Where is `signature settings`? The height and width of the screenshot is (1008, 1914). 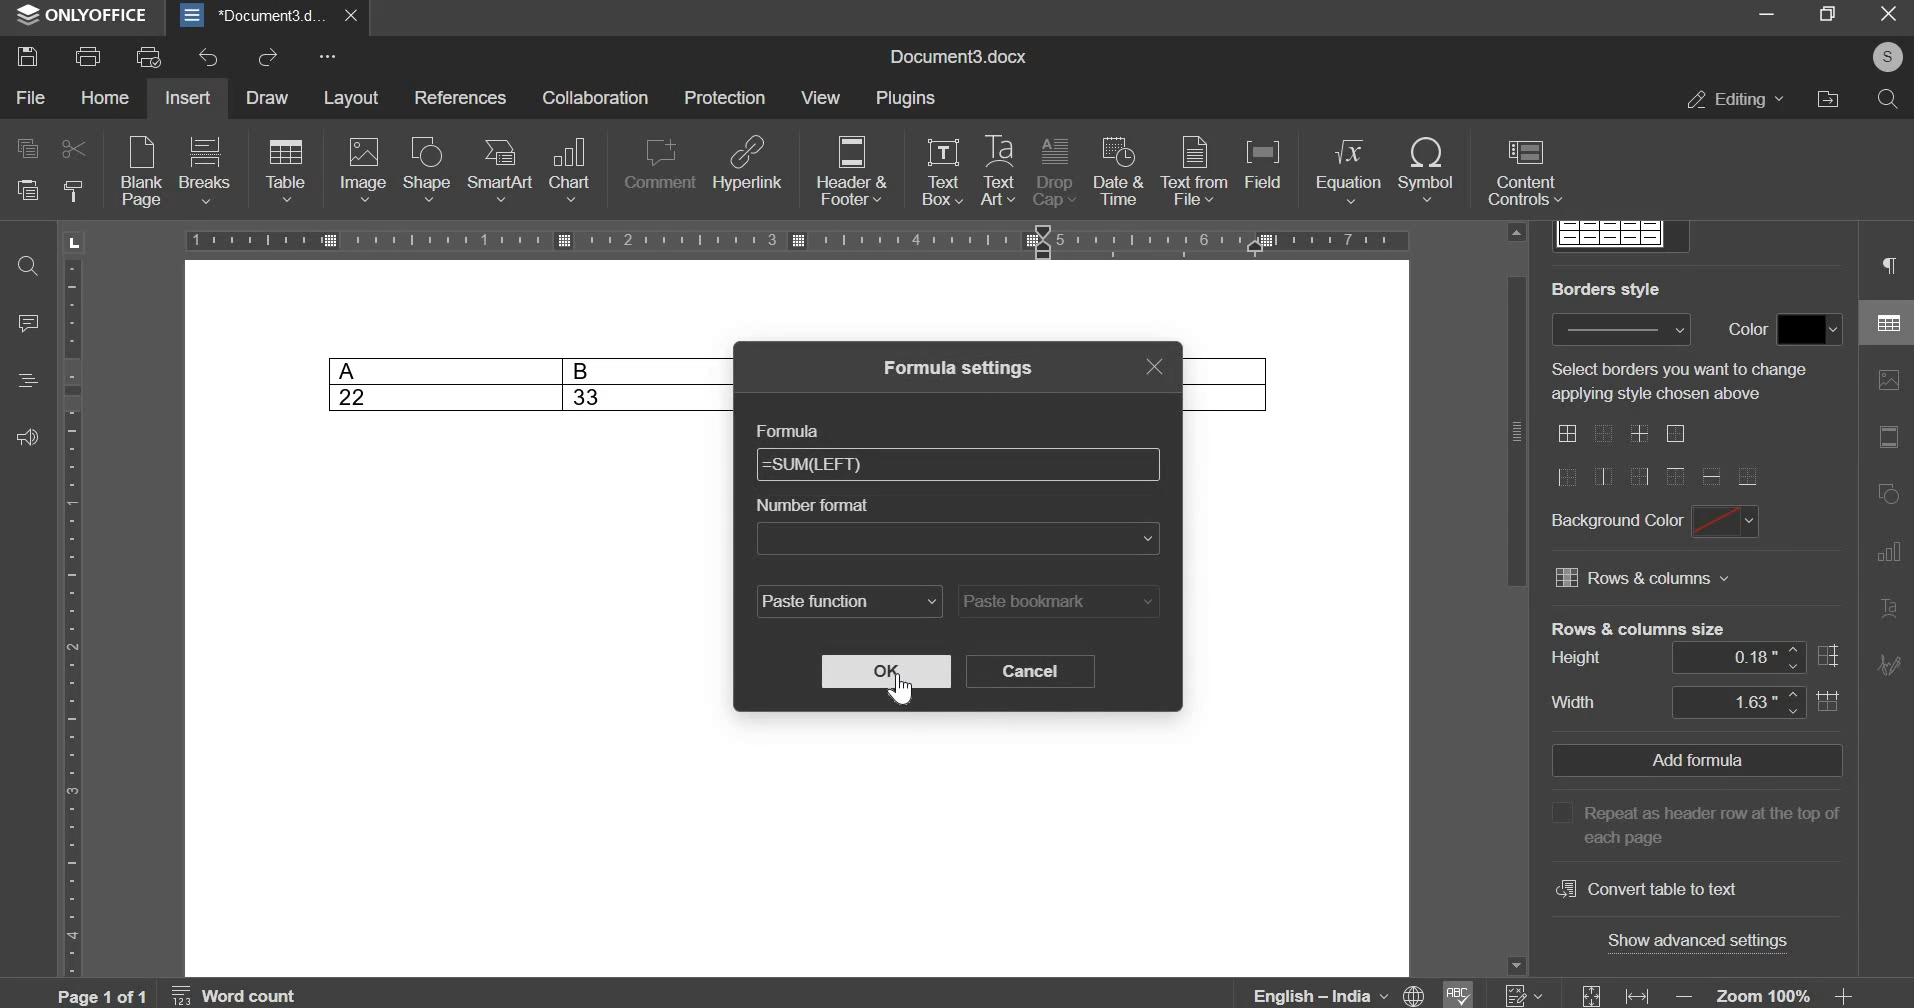 signature settings is located at coordinates (1889, 664).